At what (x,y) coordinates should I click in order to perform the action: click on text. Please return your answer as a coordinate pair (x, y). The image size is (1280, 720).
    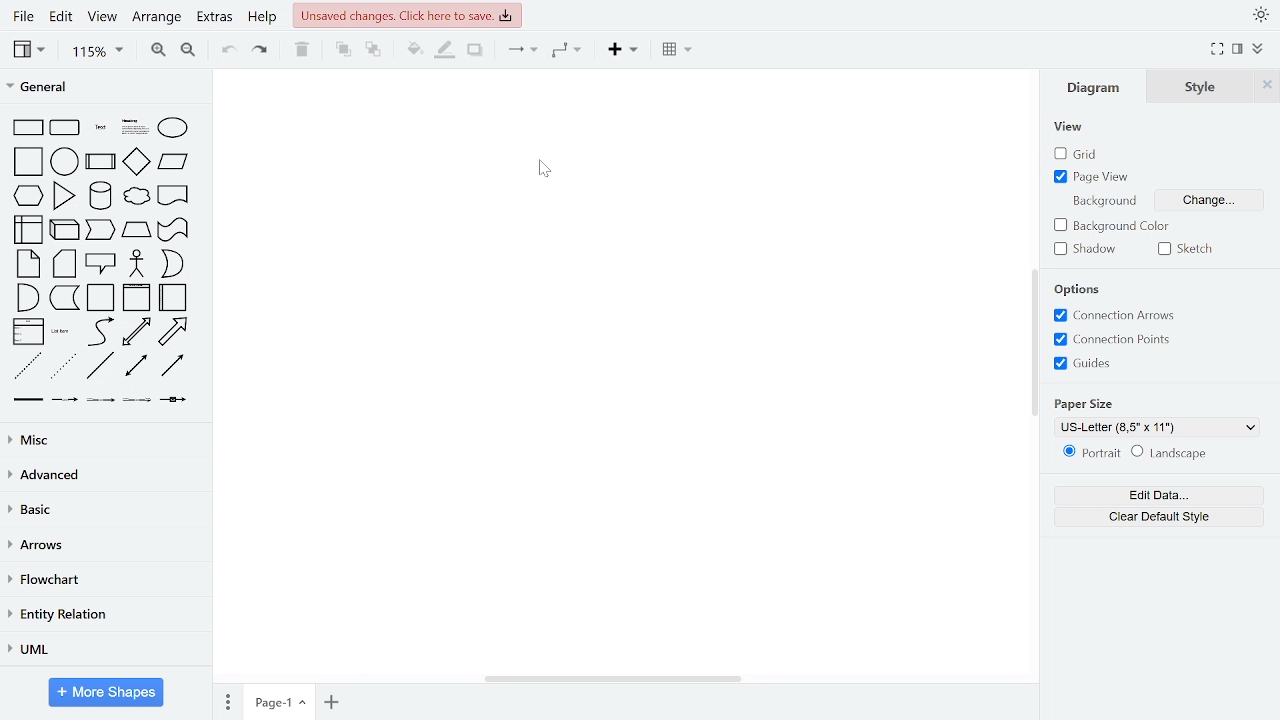
    Looking at the image, I should click on (99, 126).